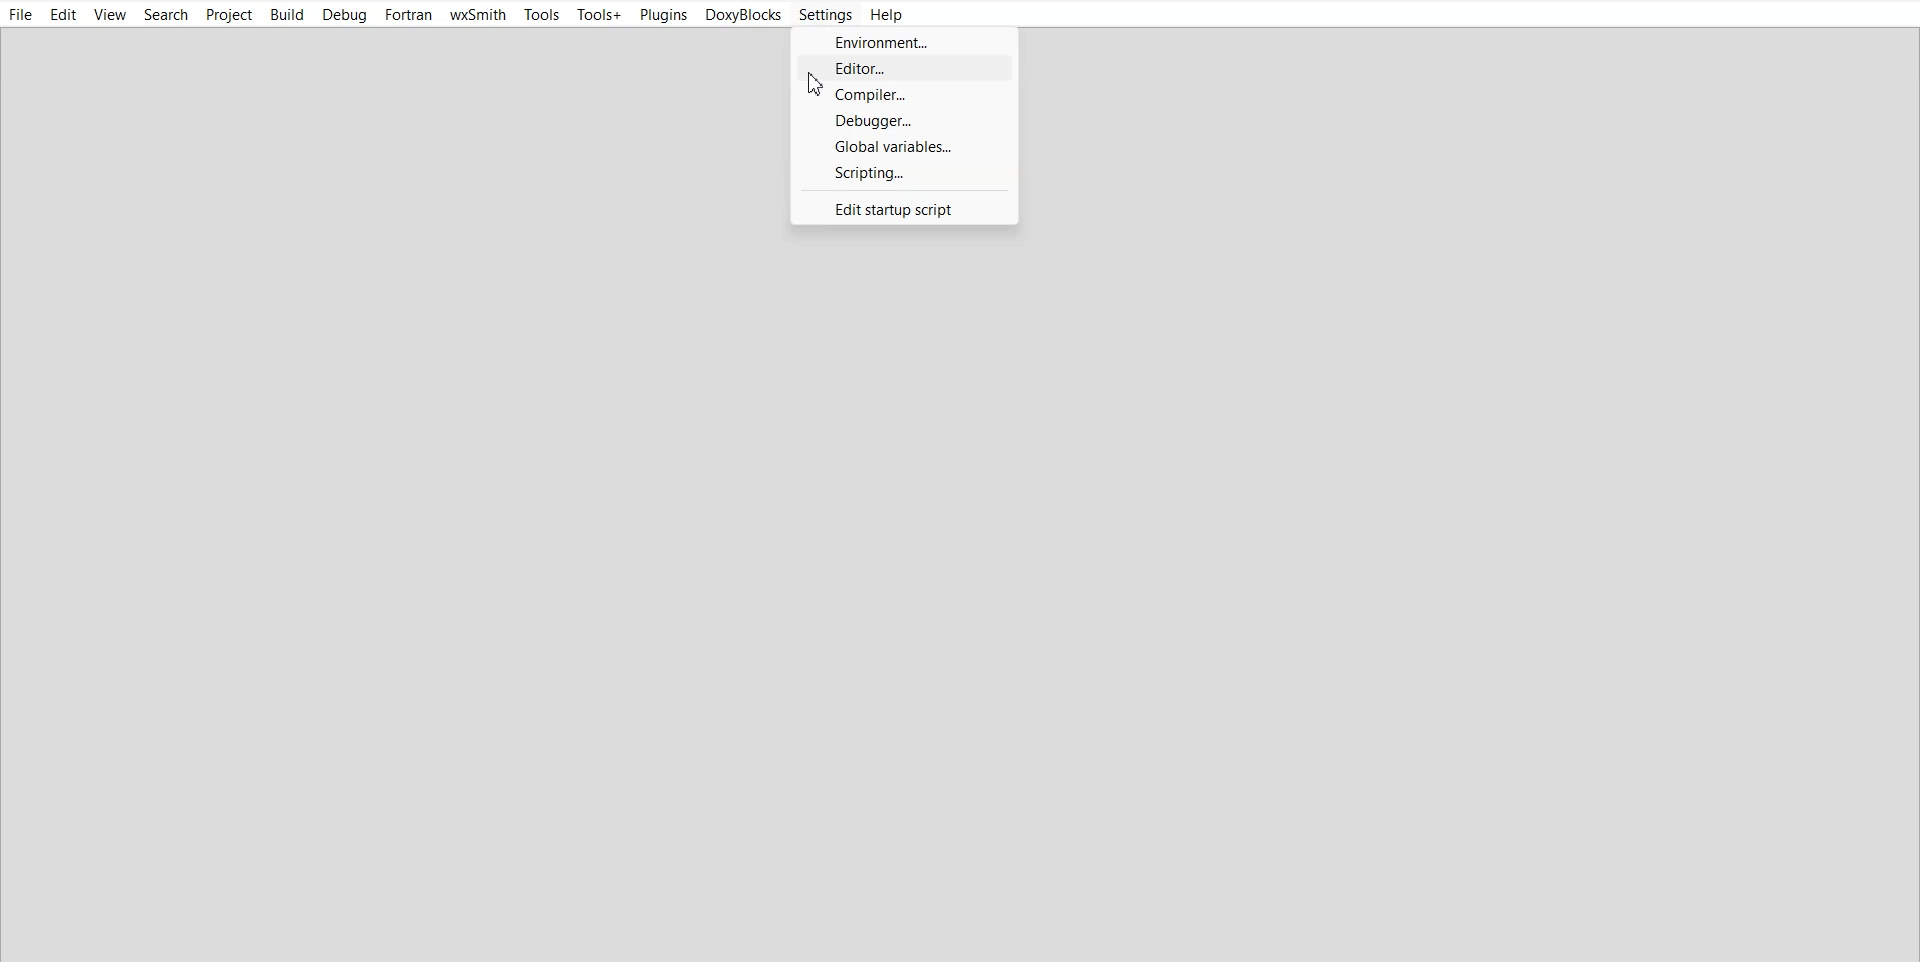  What do you see at coordinates (903, 67) in the screenshot?
I see `Editor` at bounding box center [903, 67].